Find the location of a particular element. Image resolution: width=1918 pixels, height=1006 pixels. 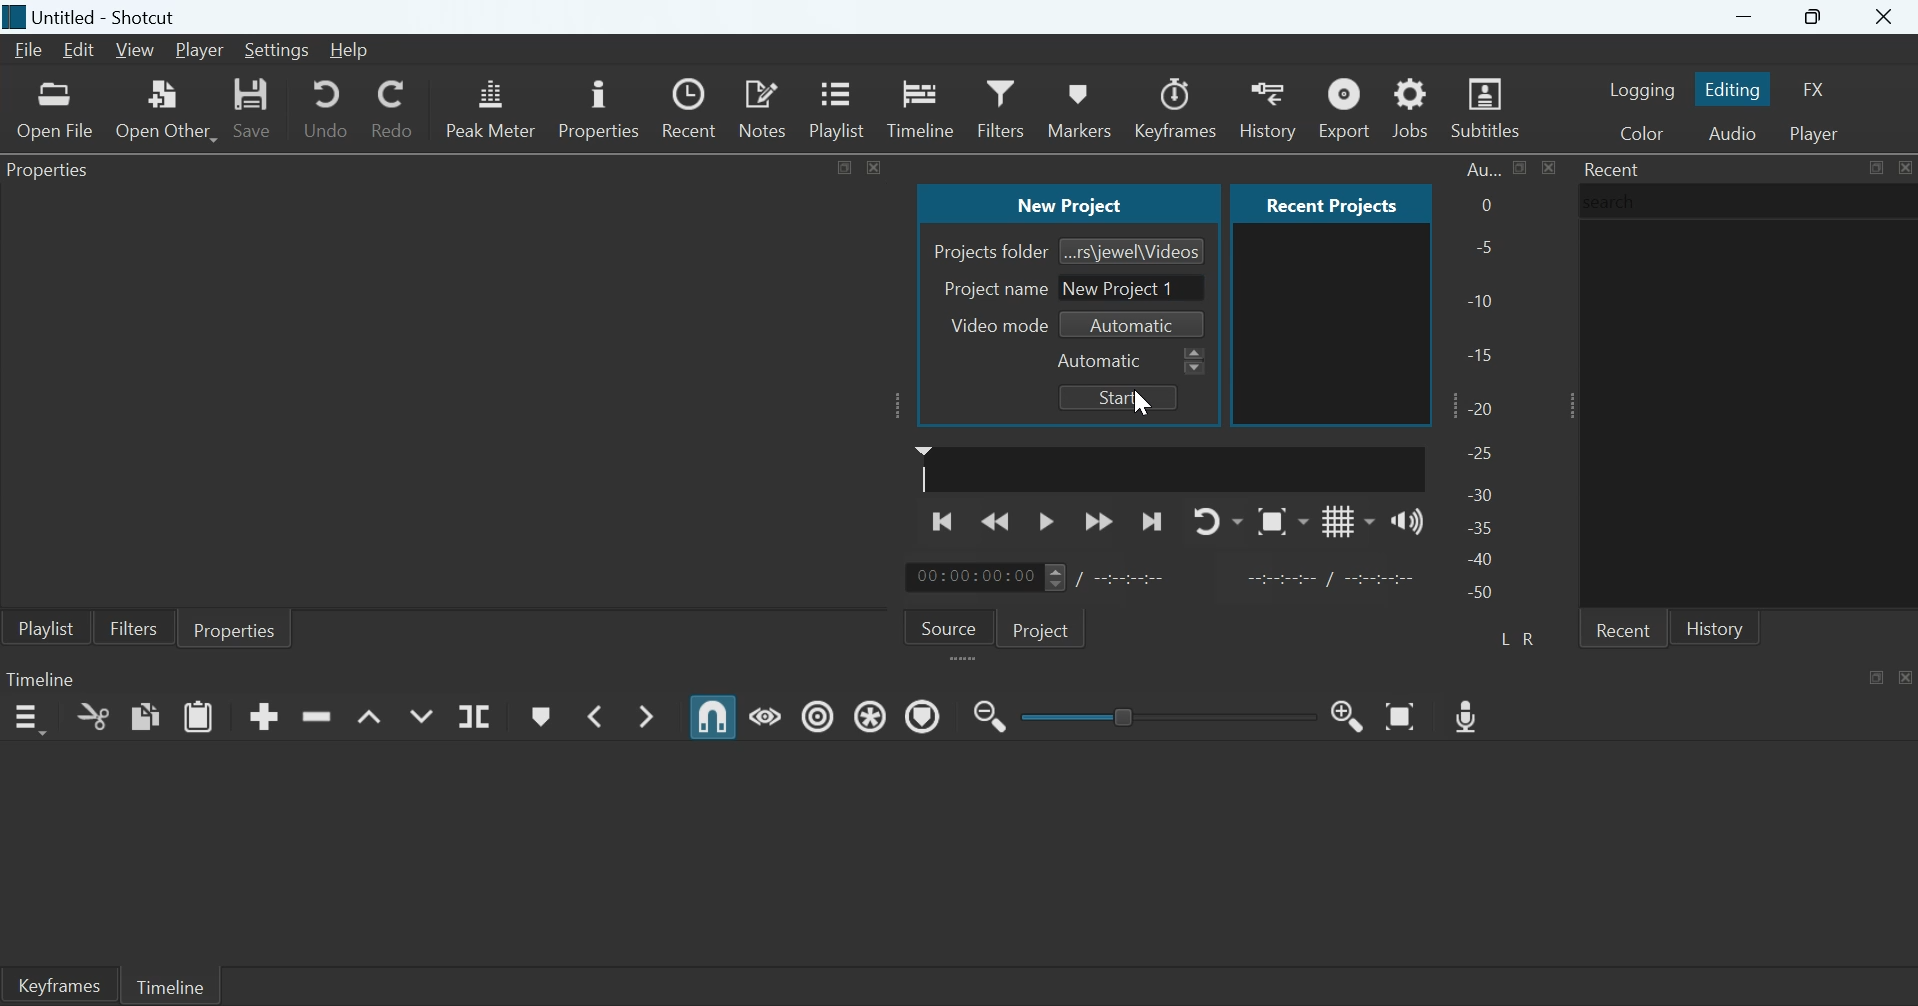

Timeline time is located at coordinates (972, 577).